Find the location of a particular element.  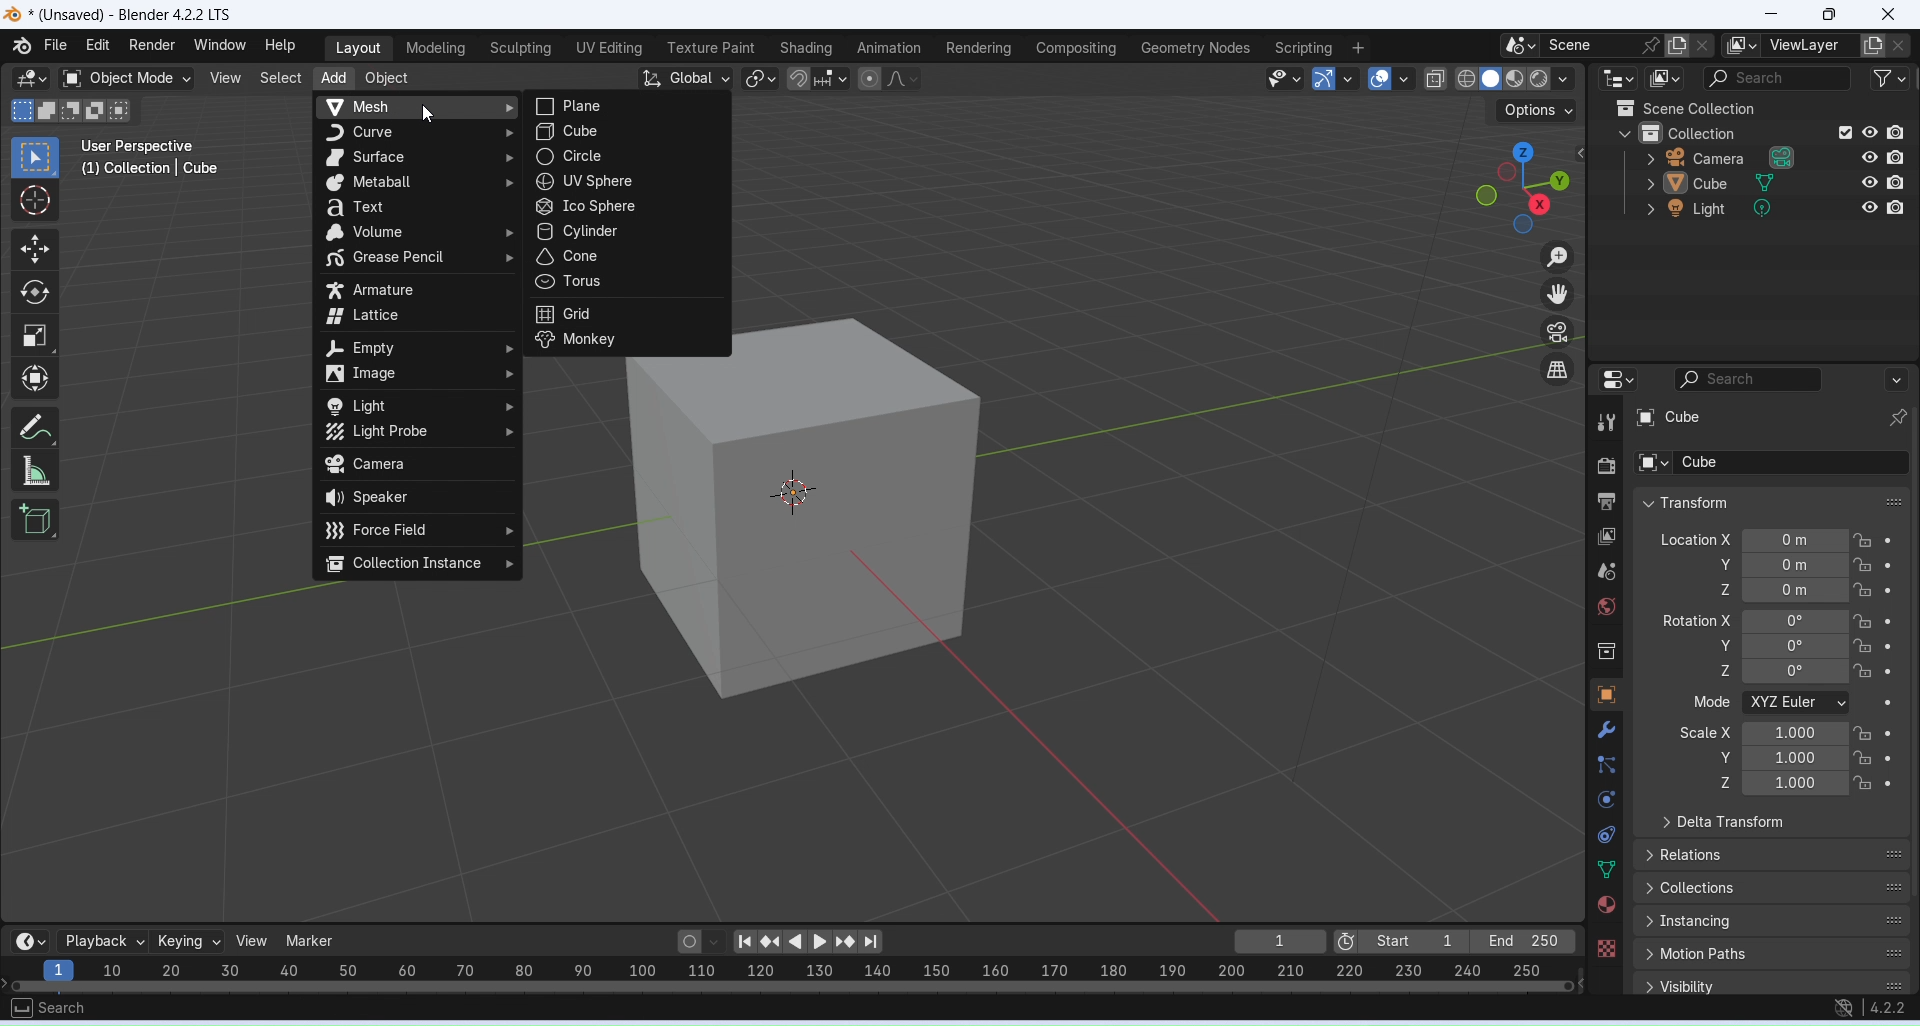

Mode is located at coordinates (1713, 701).